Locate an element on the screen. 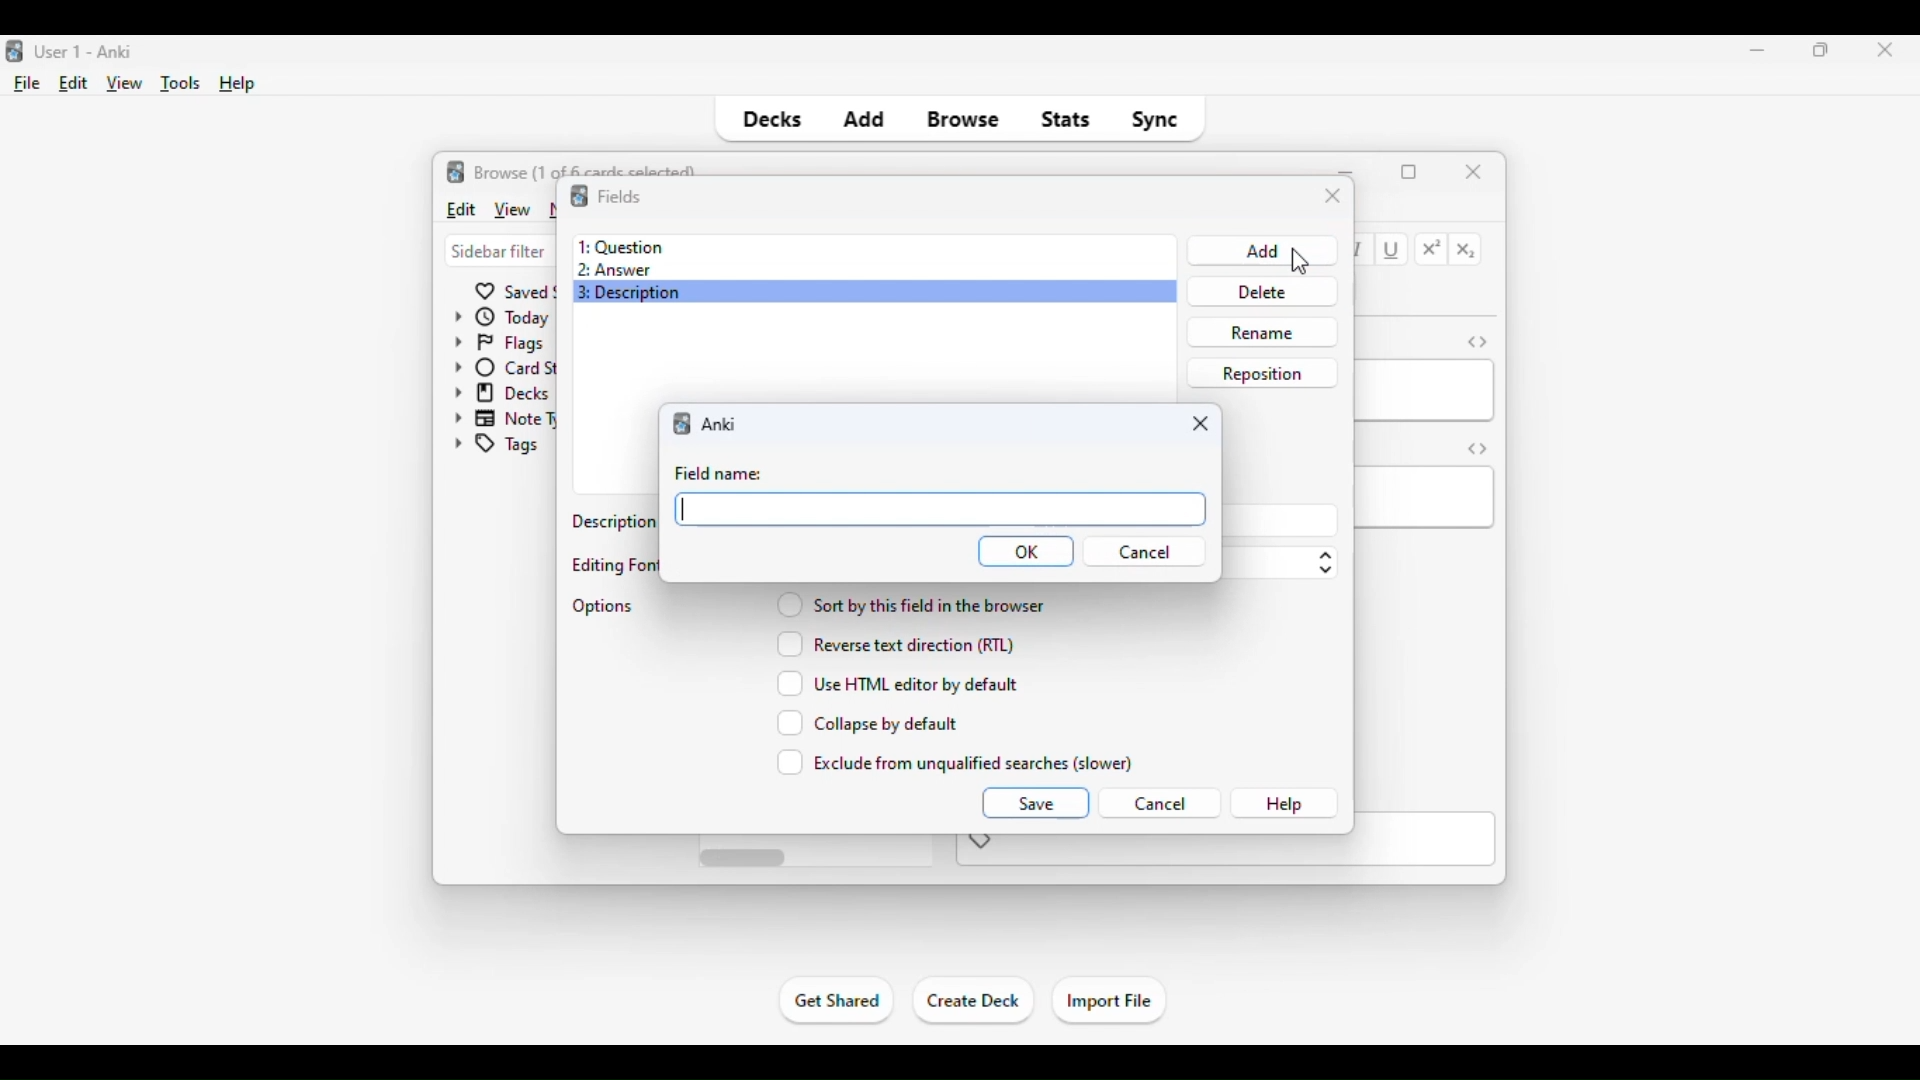 This screenshot has height=1080, width=1920. edit is located at coordinates (74, 83).